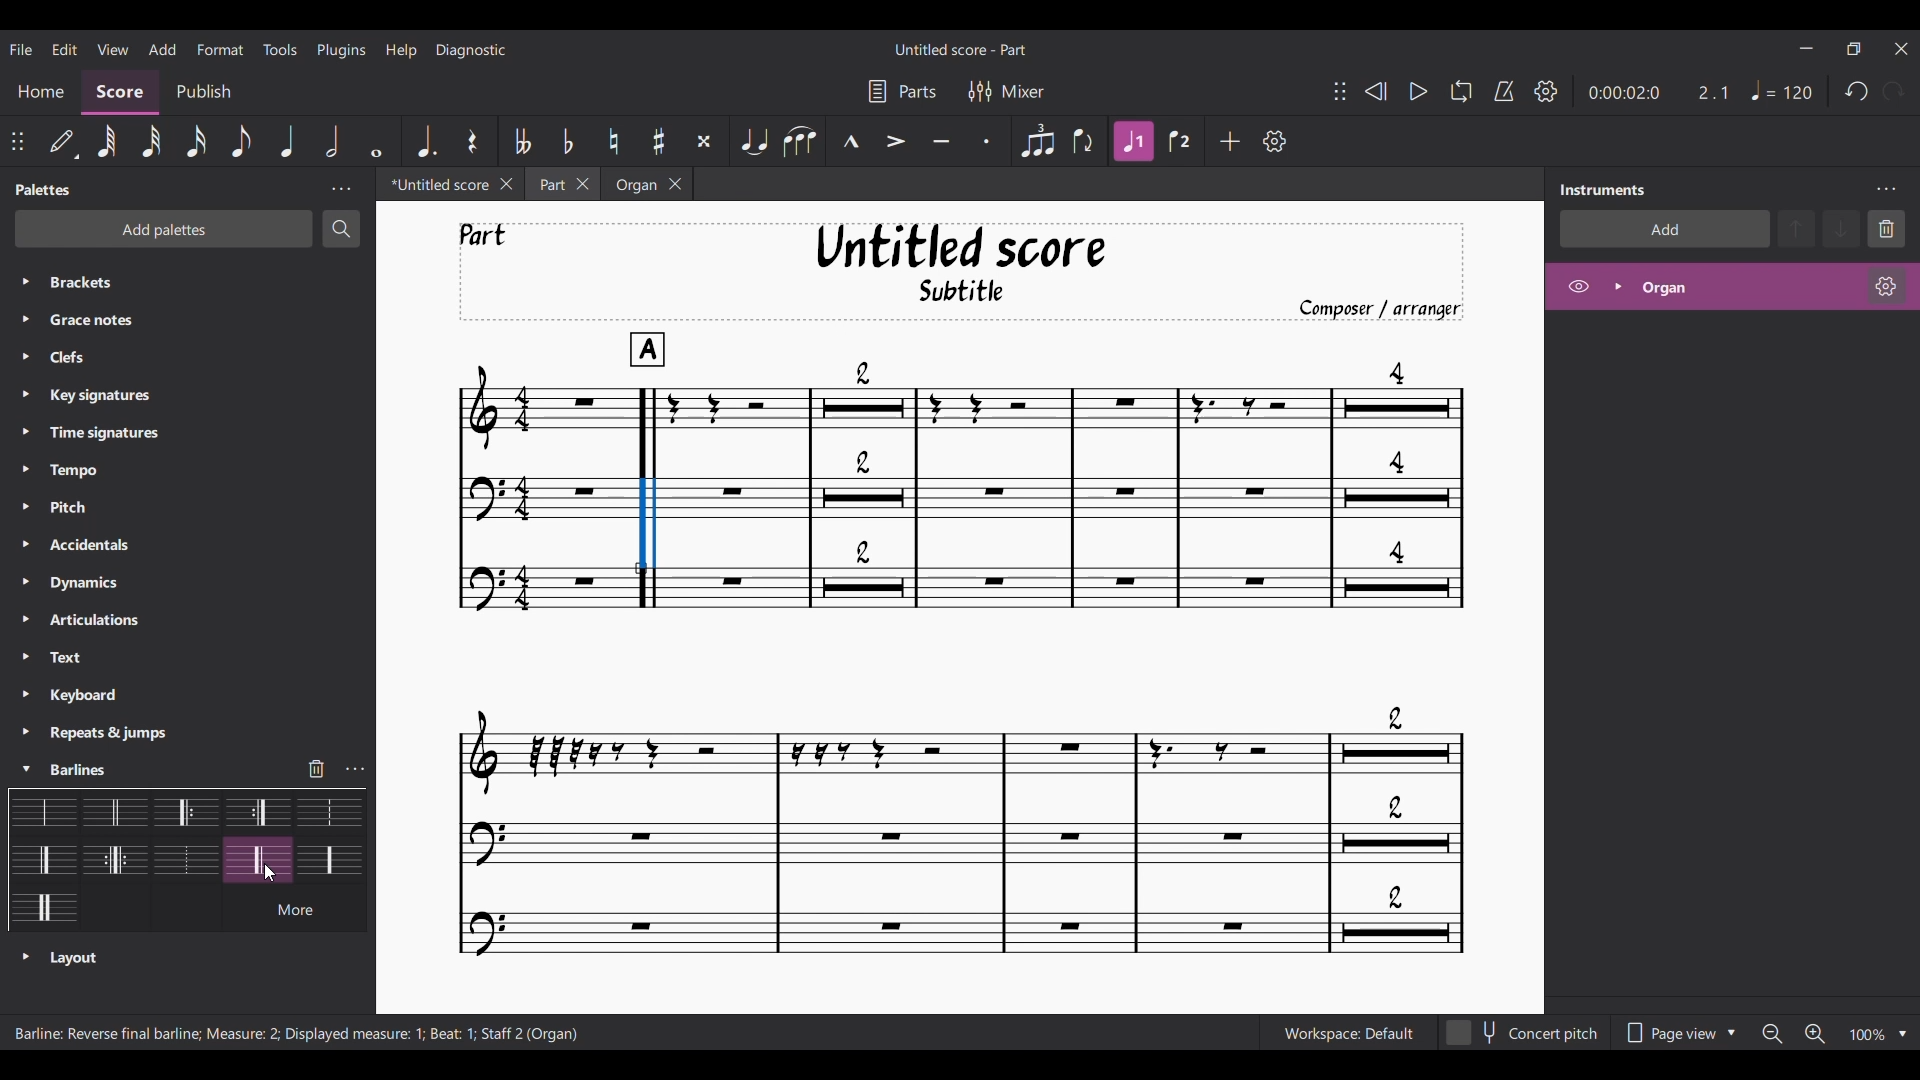 This screenshot has width=1920, height=1080. I want to click on List of palette under Palette, so click(206, 509).